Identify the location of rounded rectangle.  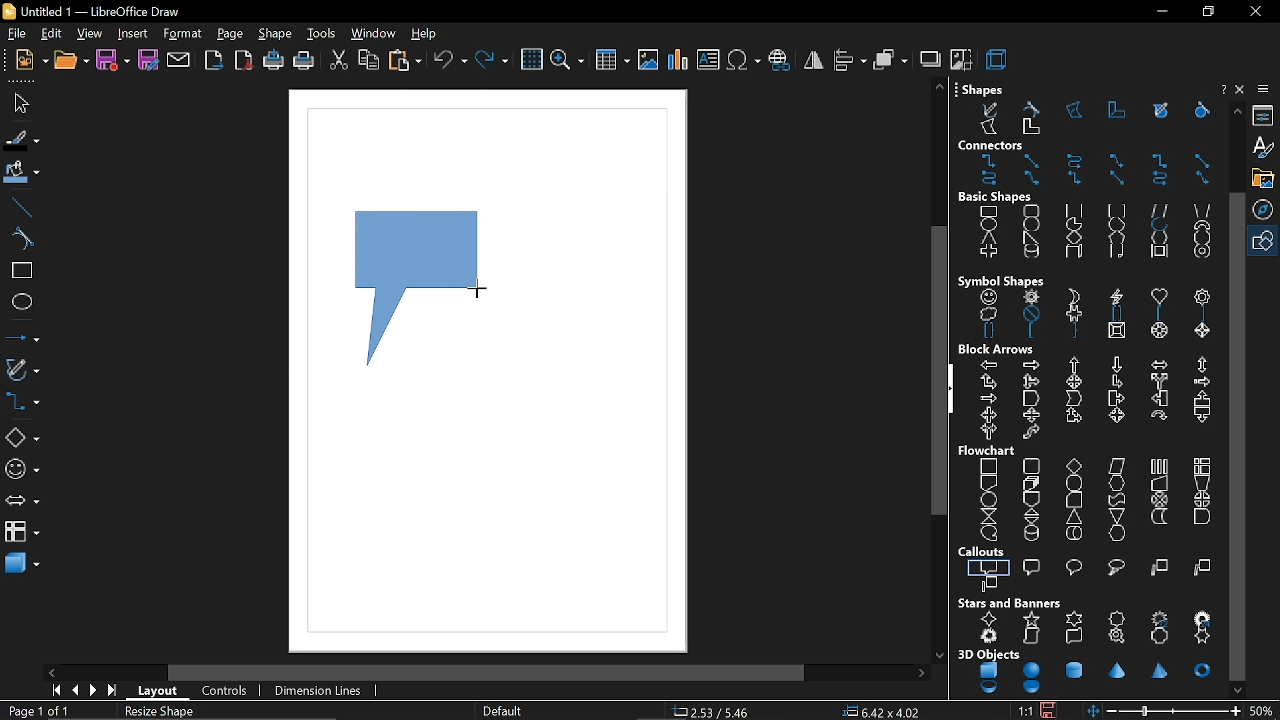
(1030, 211).